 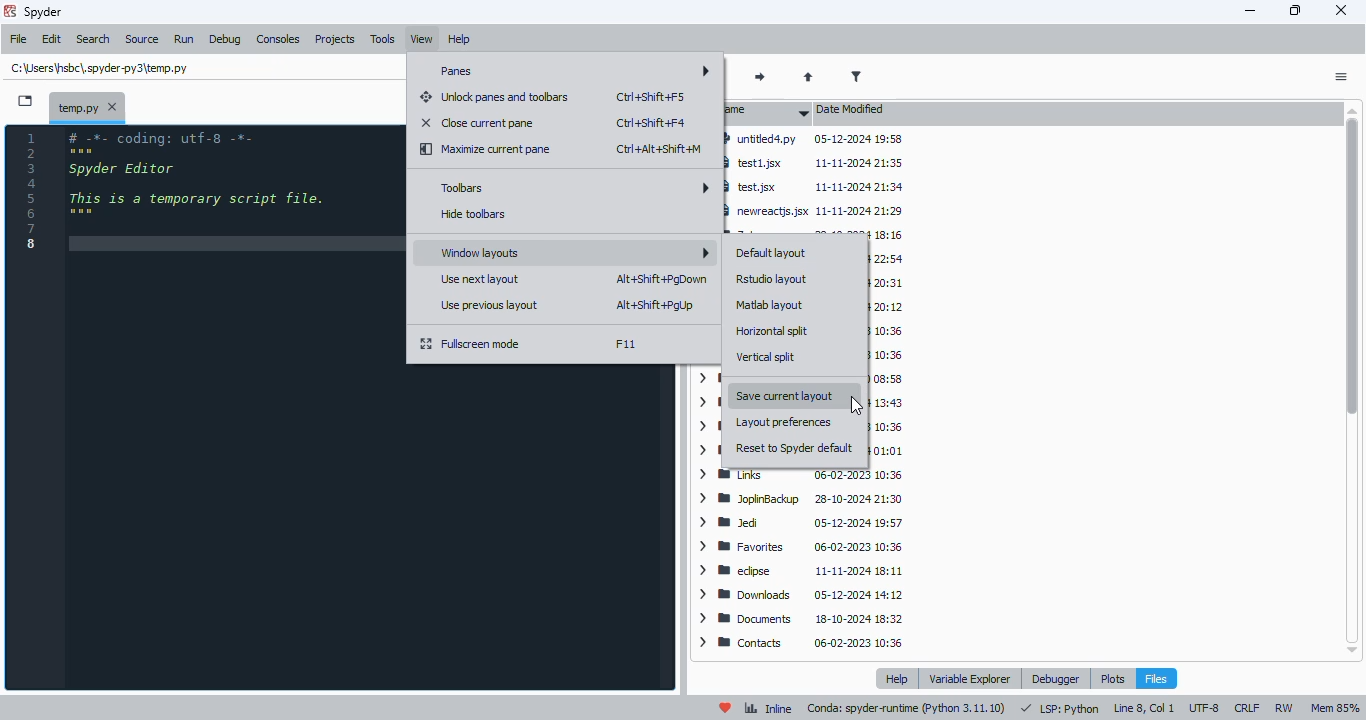 What do you see at coordinates (884, 426) in the screenshot?
I see `Music` at bounding box center [884, 426].